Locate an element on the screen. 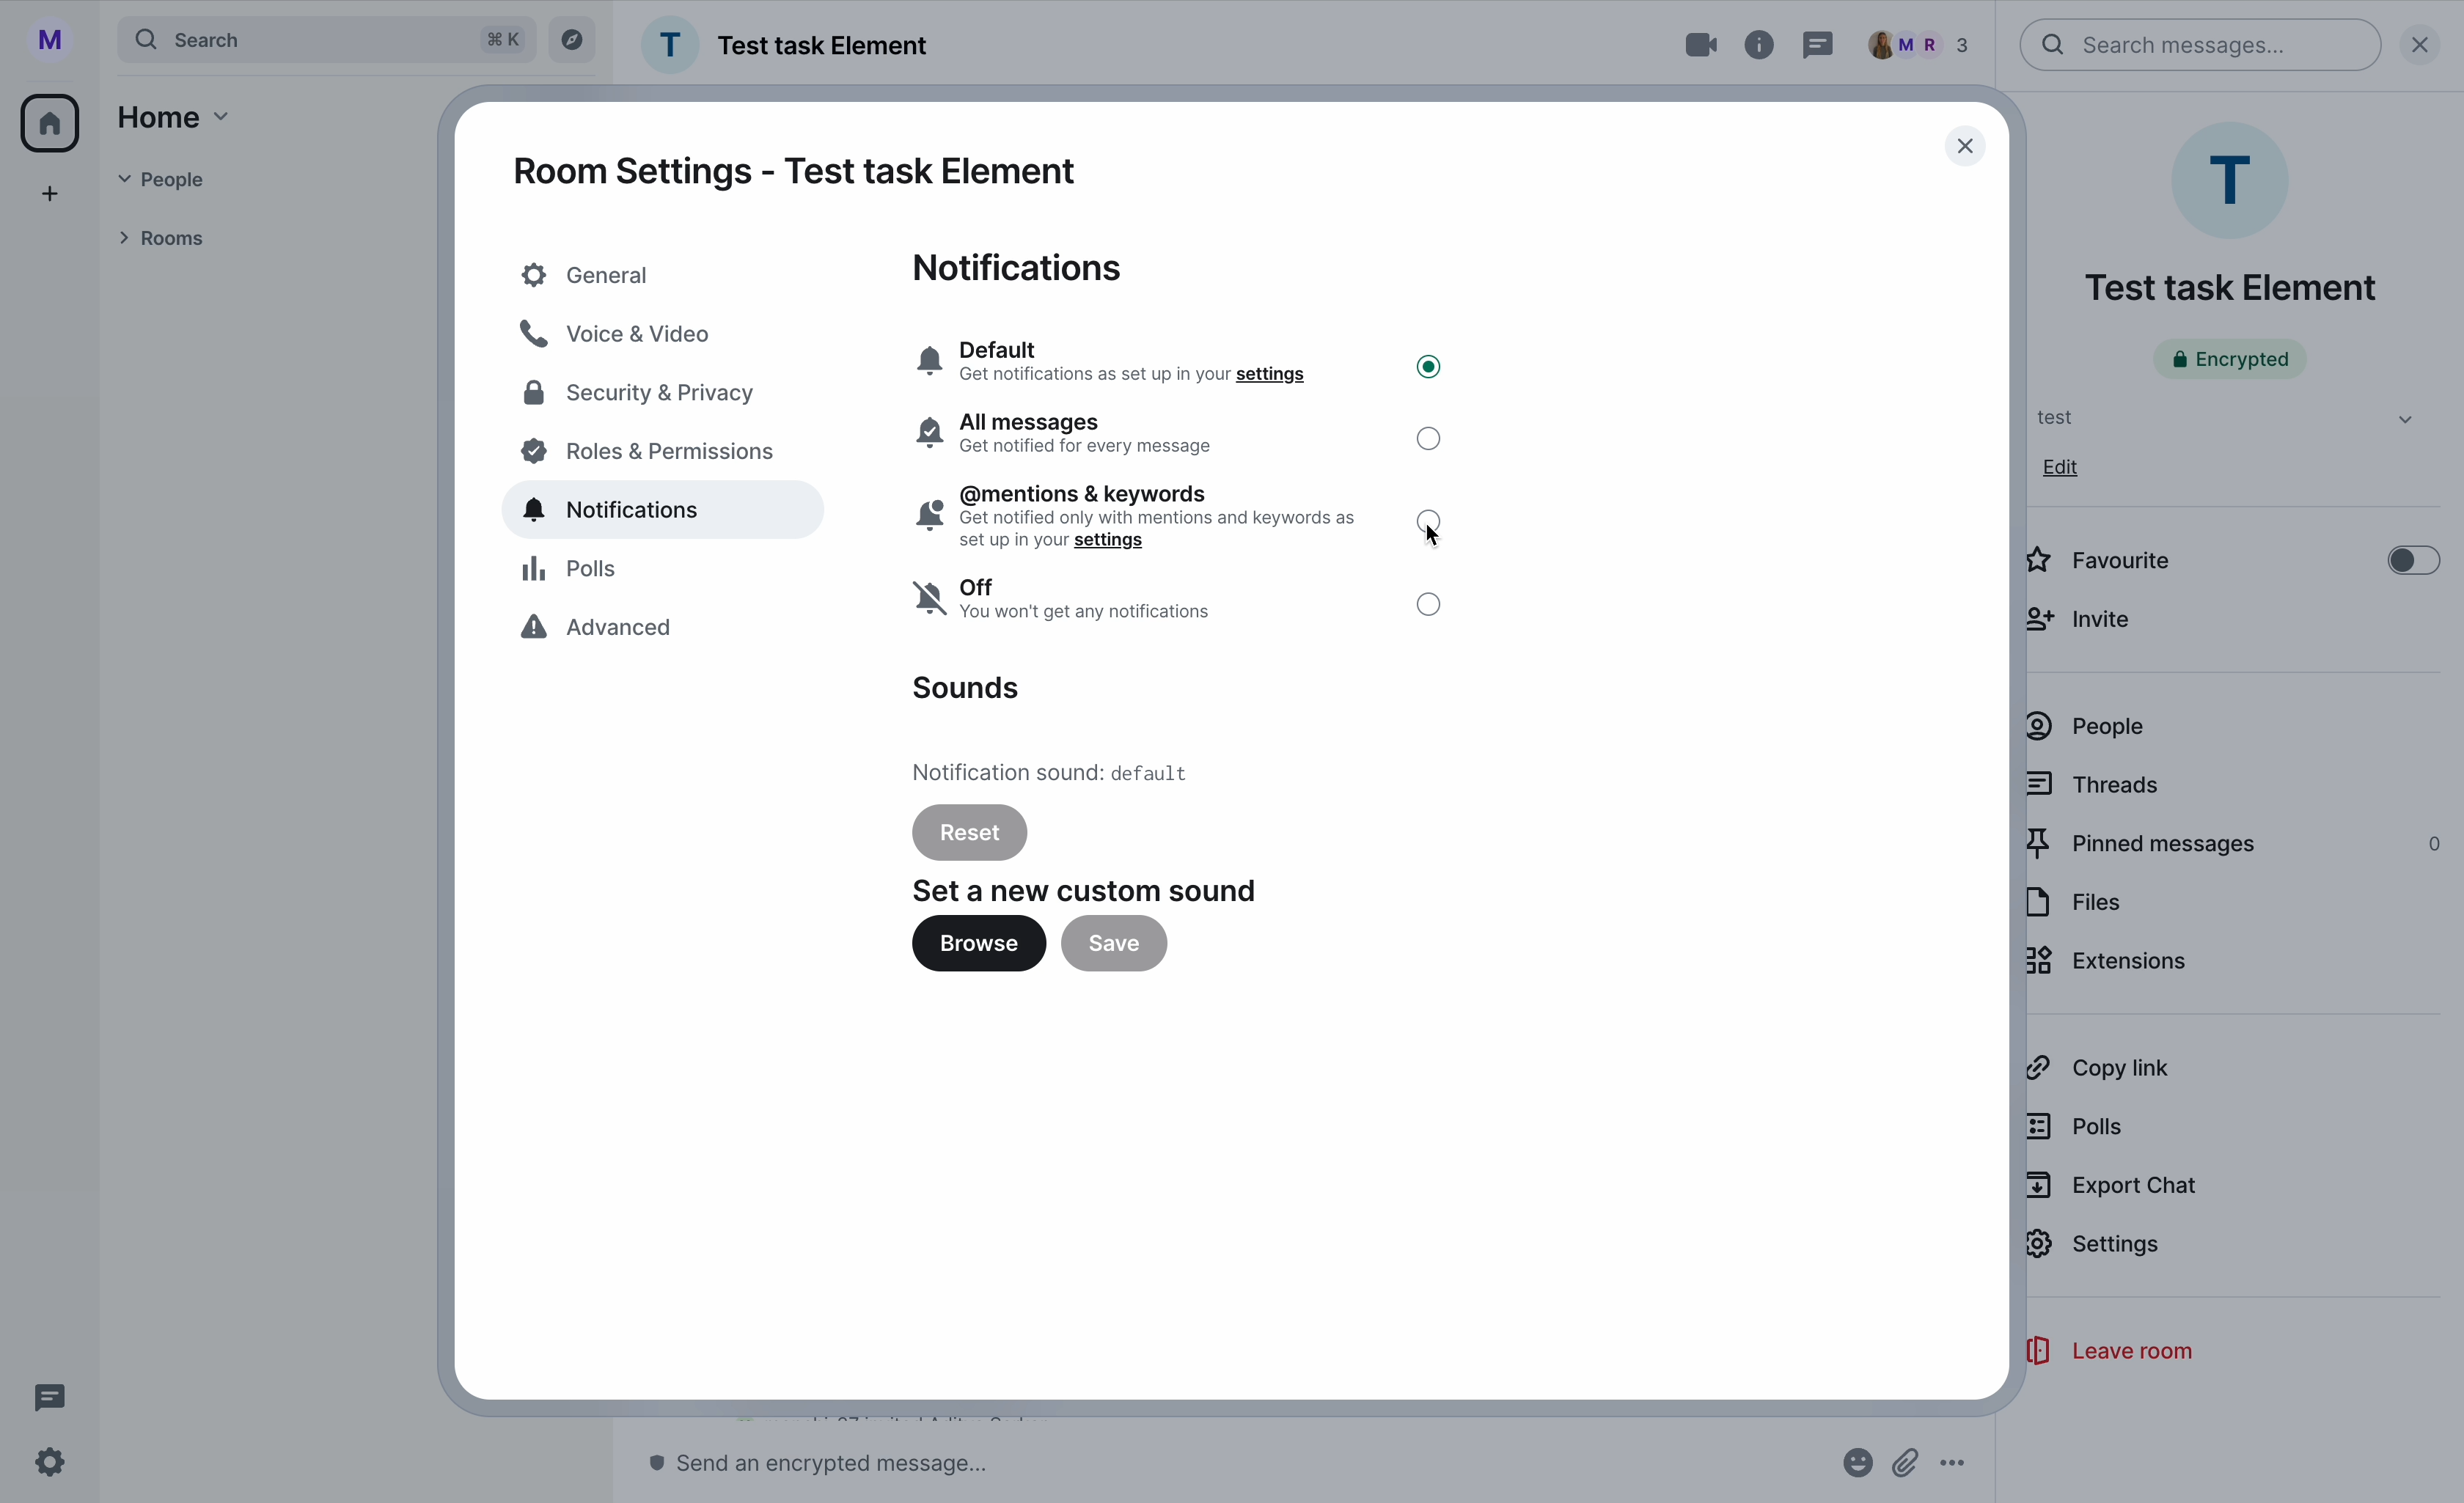 This screenshot has height=1503, width=2464. add is located at coordinates (51, 194).